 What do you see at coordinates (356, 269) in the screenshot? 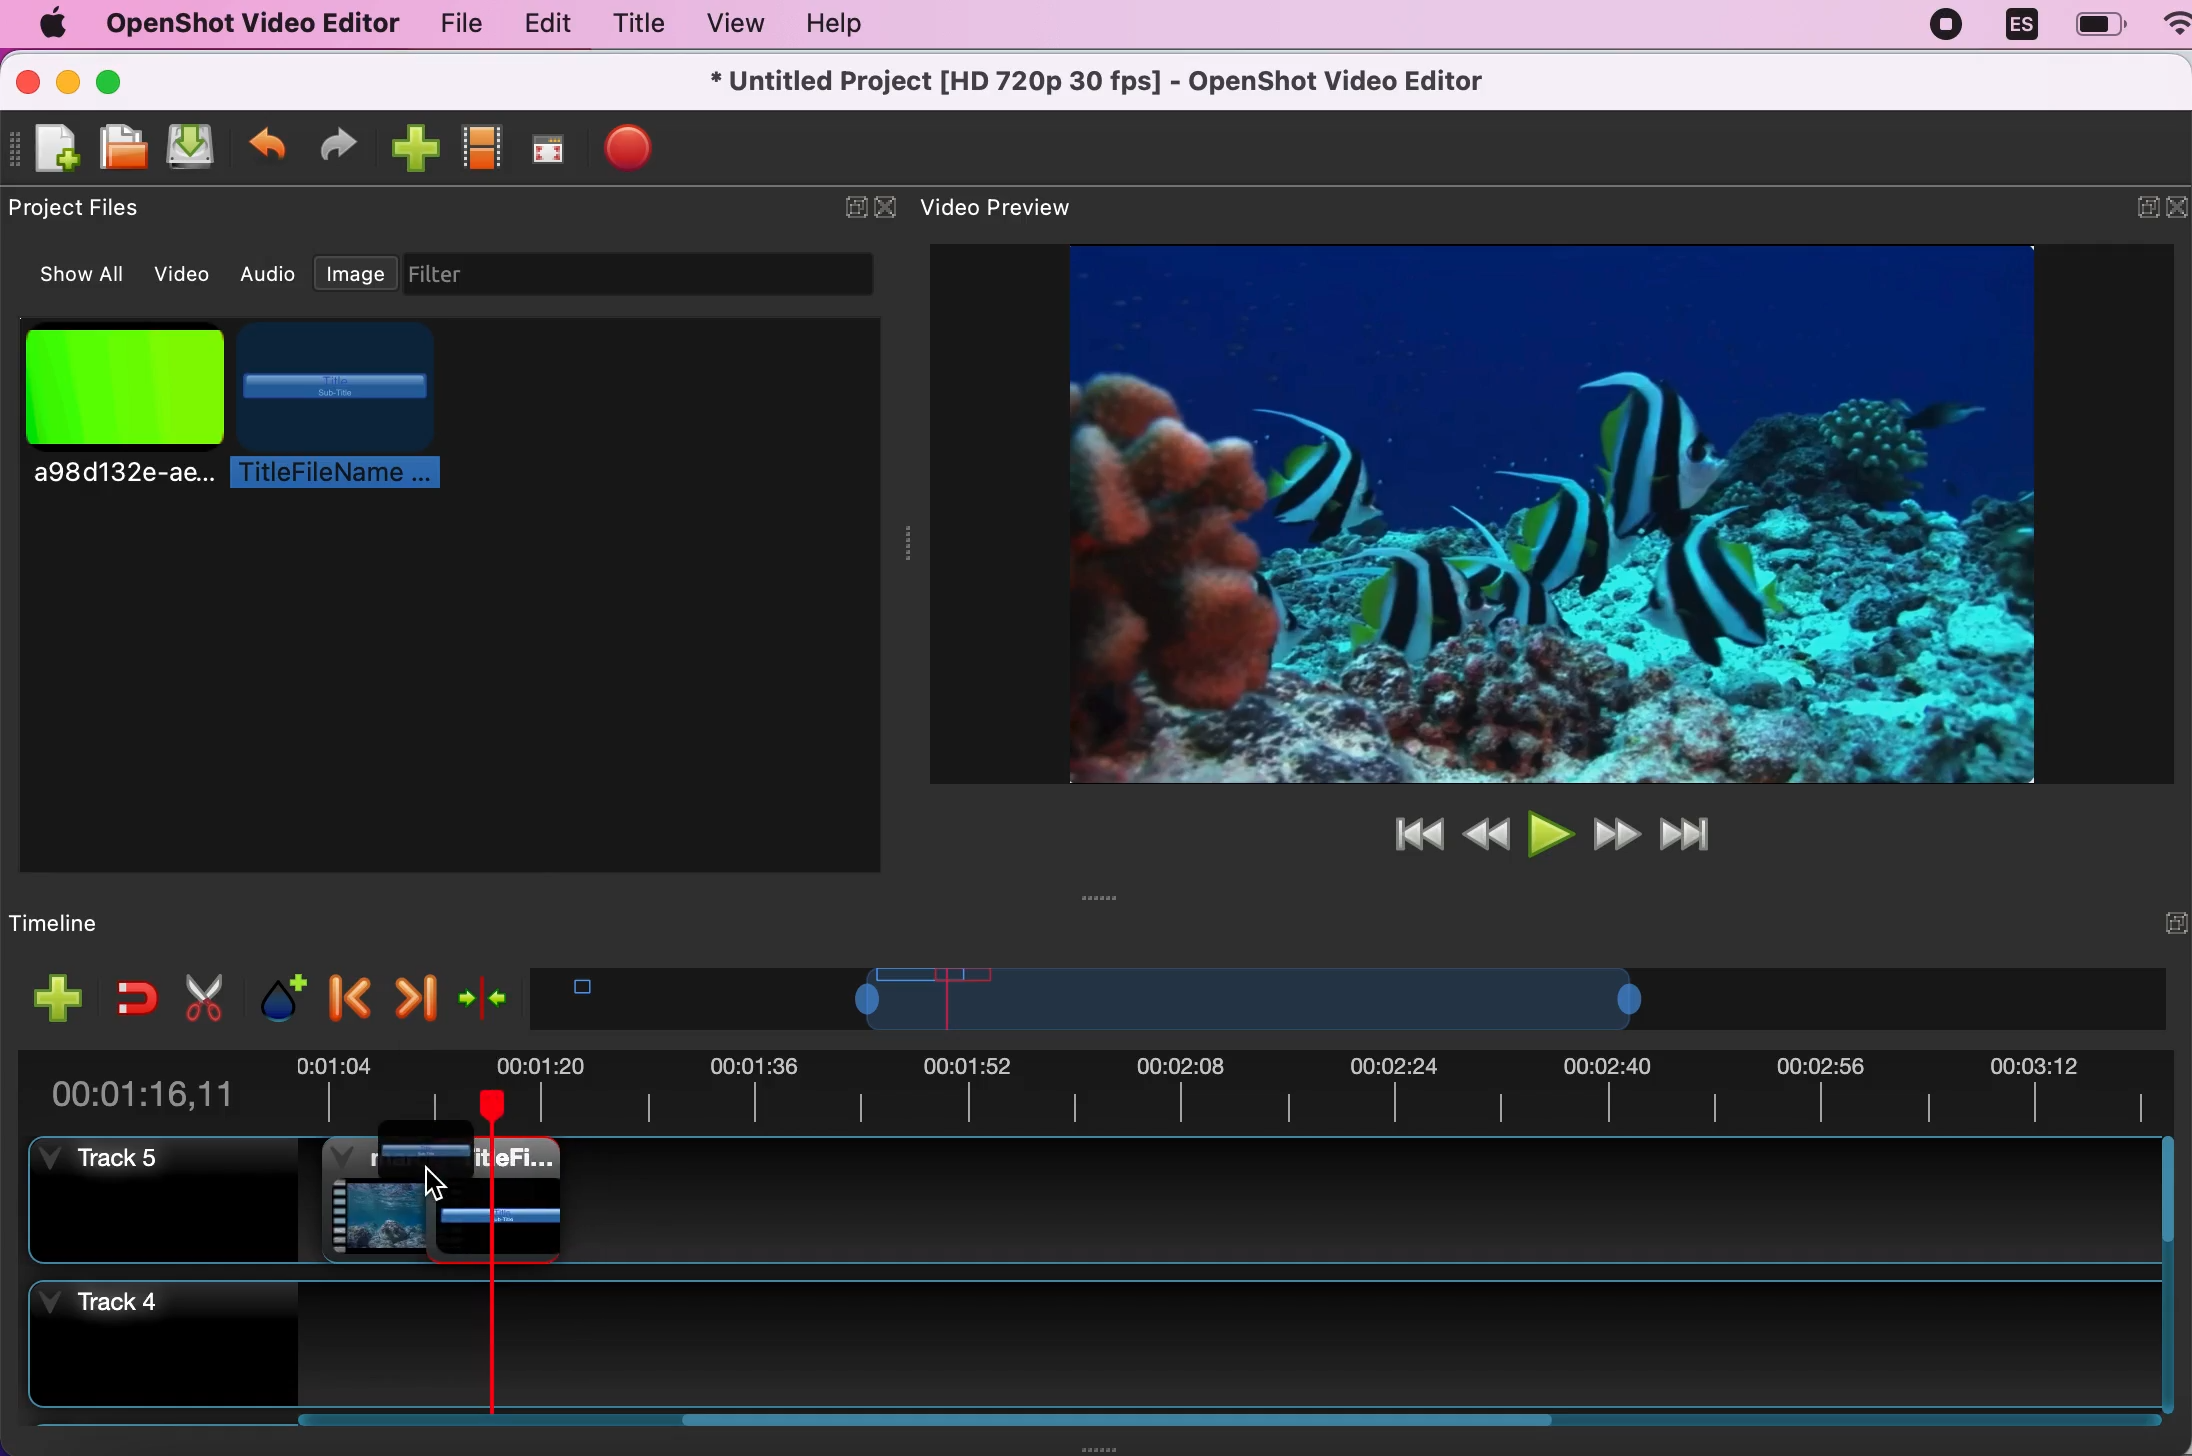
I see `image` at bounding box center [356, 269].